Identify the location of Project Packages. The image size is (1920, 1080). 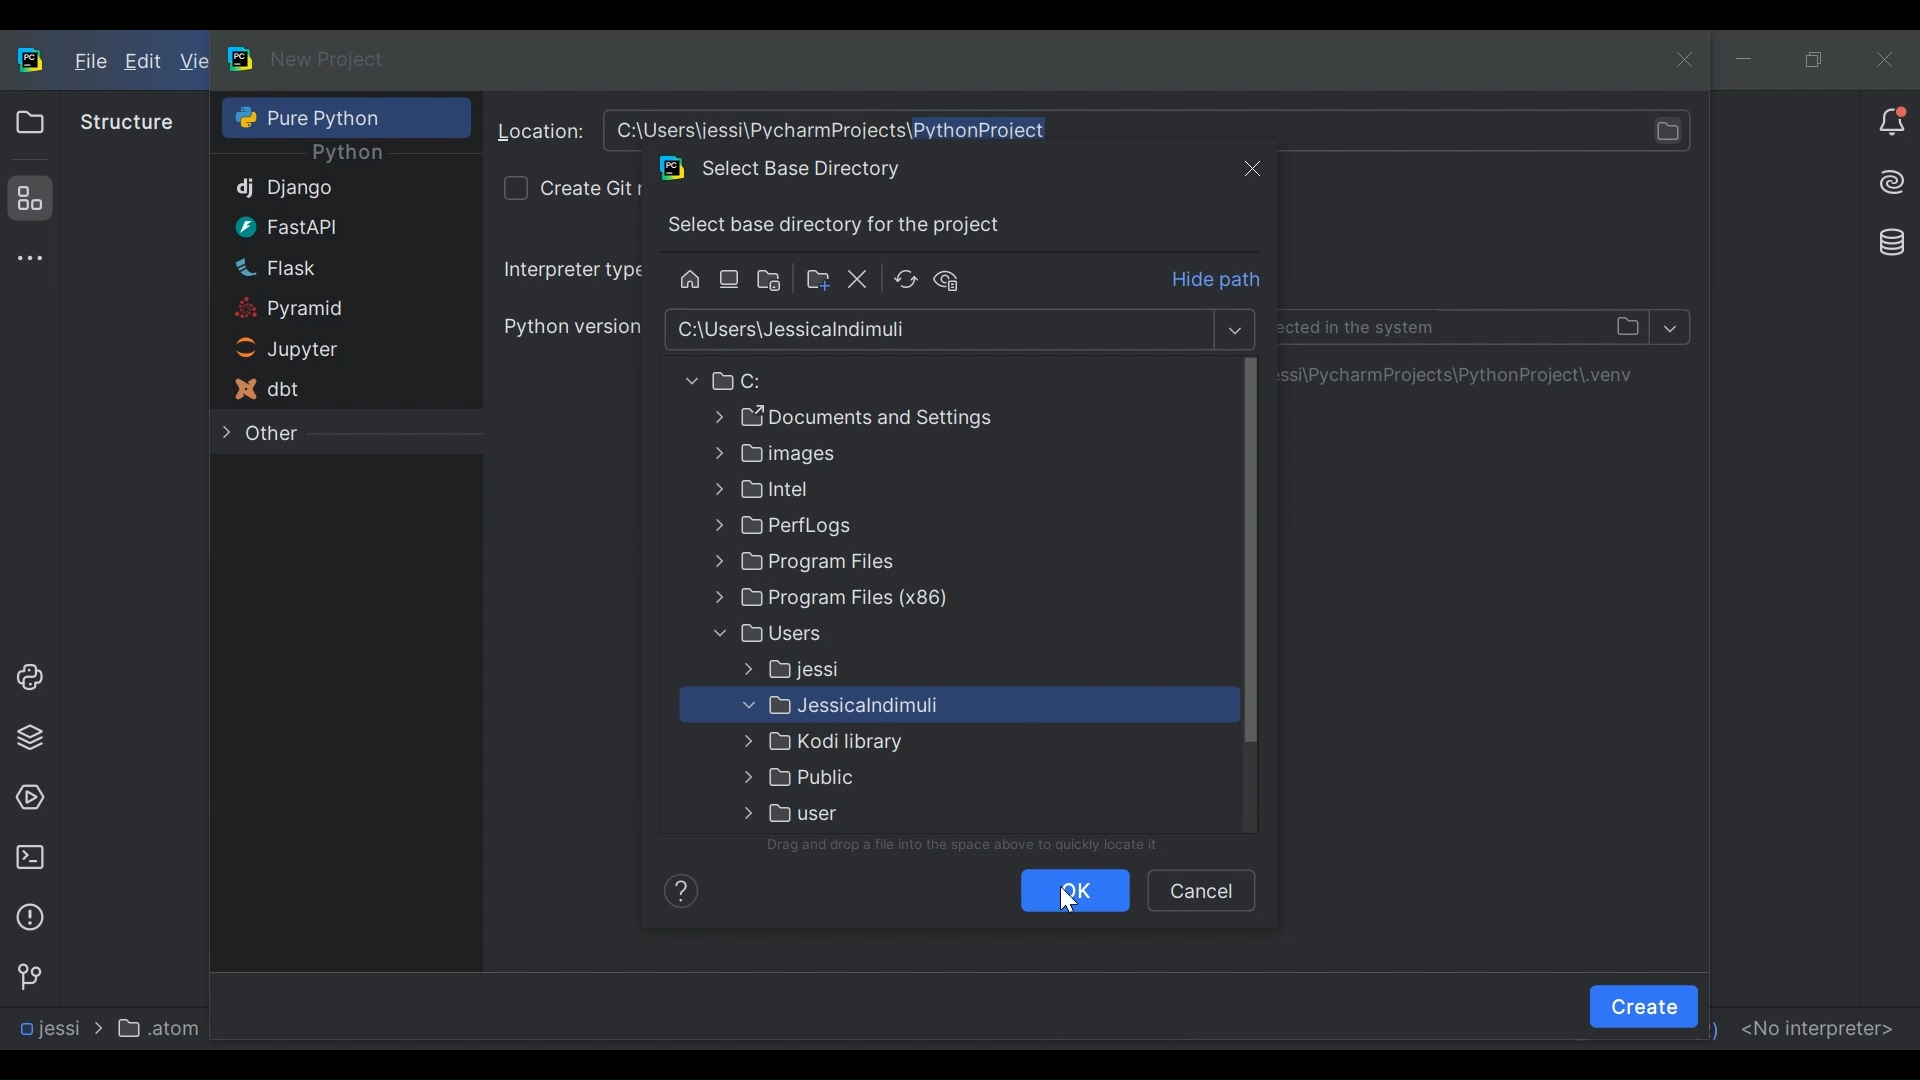
(26, 738).